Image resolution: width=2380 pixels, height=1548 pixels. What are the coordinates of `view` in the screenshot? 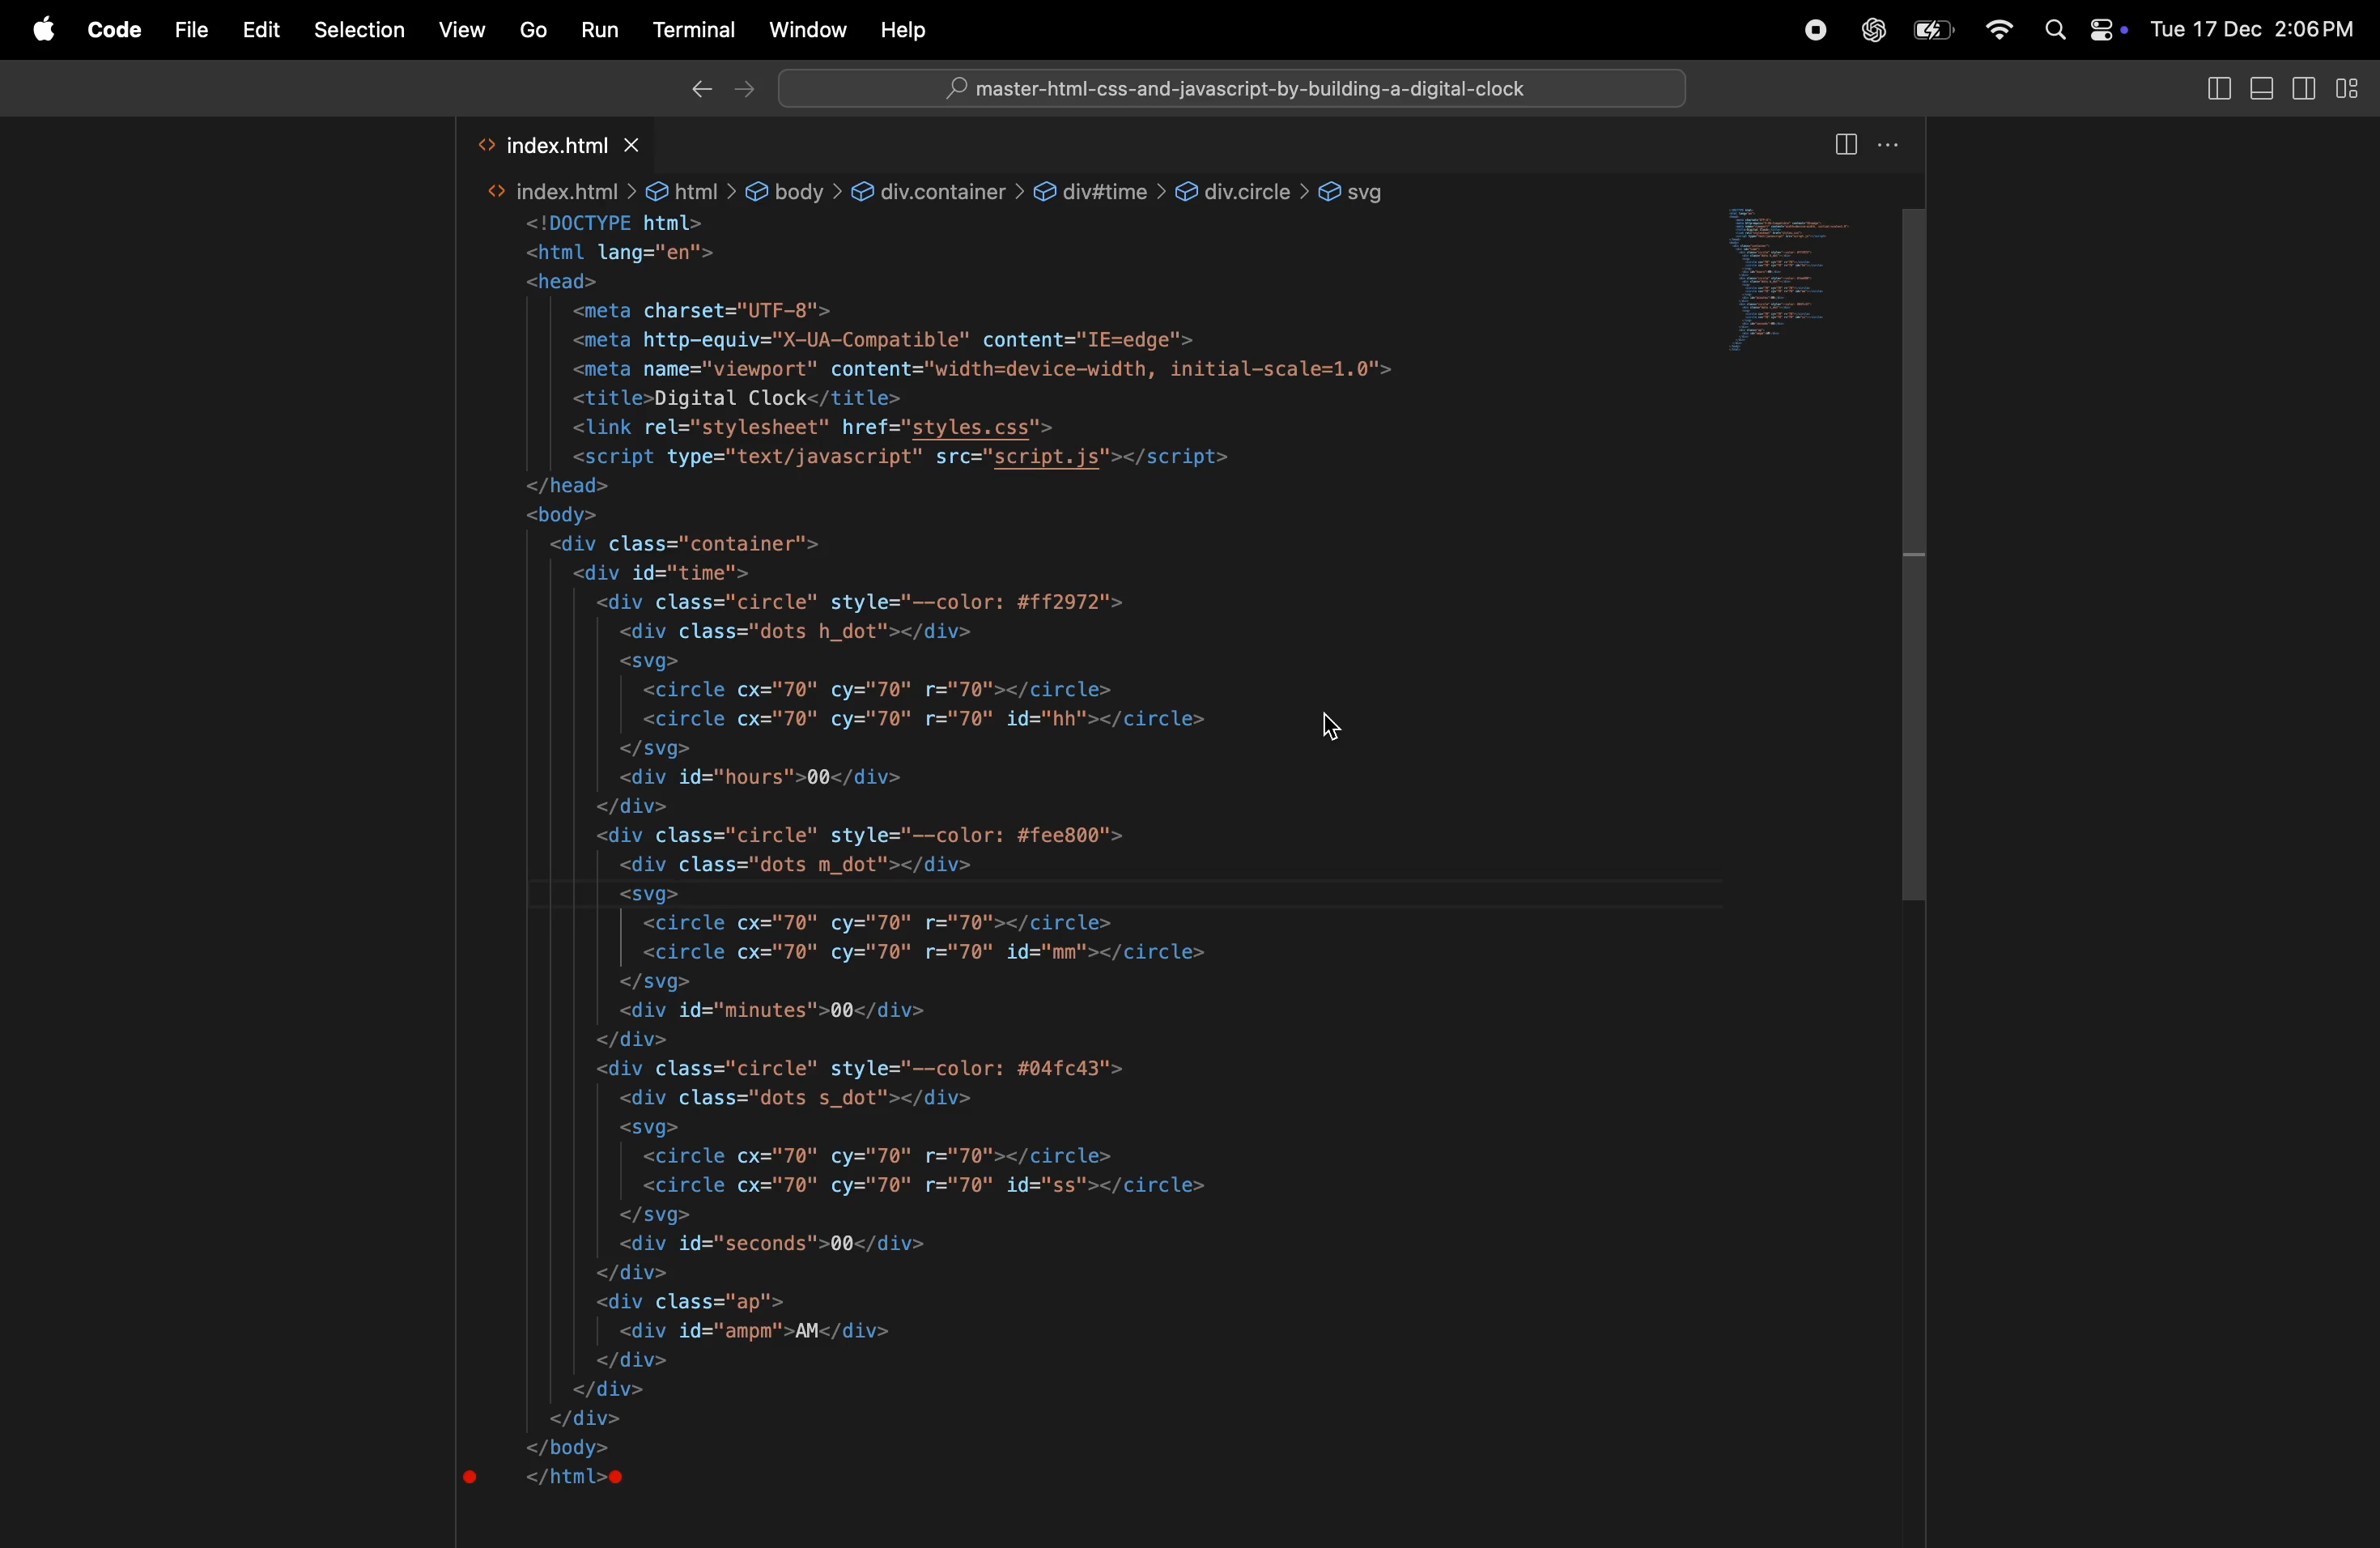 It's located at (465, 30).